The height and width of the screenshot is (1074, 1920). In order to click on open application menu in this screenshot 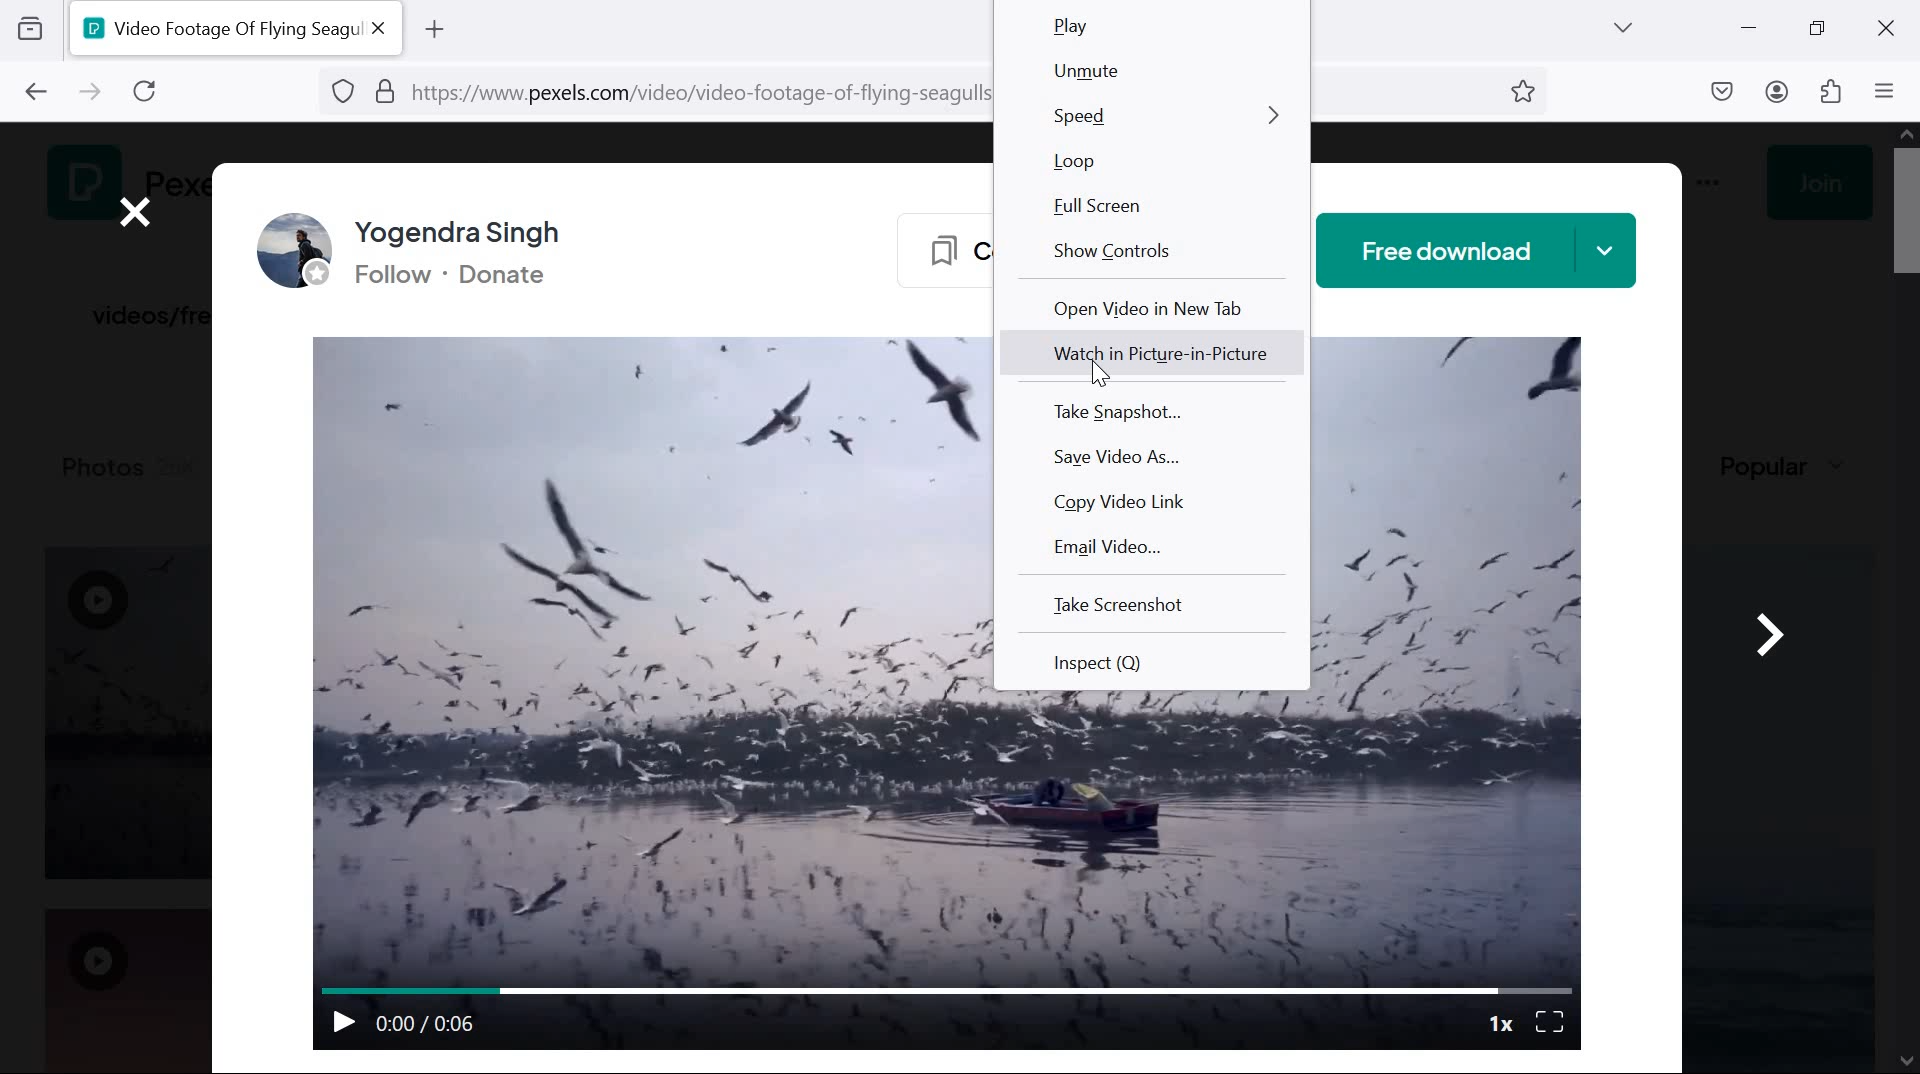, I will do `click(1888, 93)`.